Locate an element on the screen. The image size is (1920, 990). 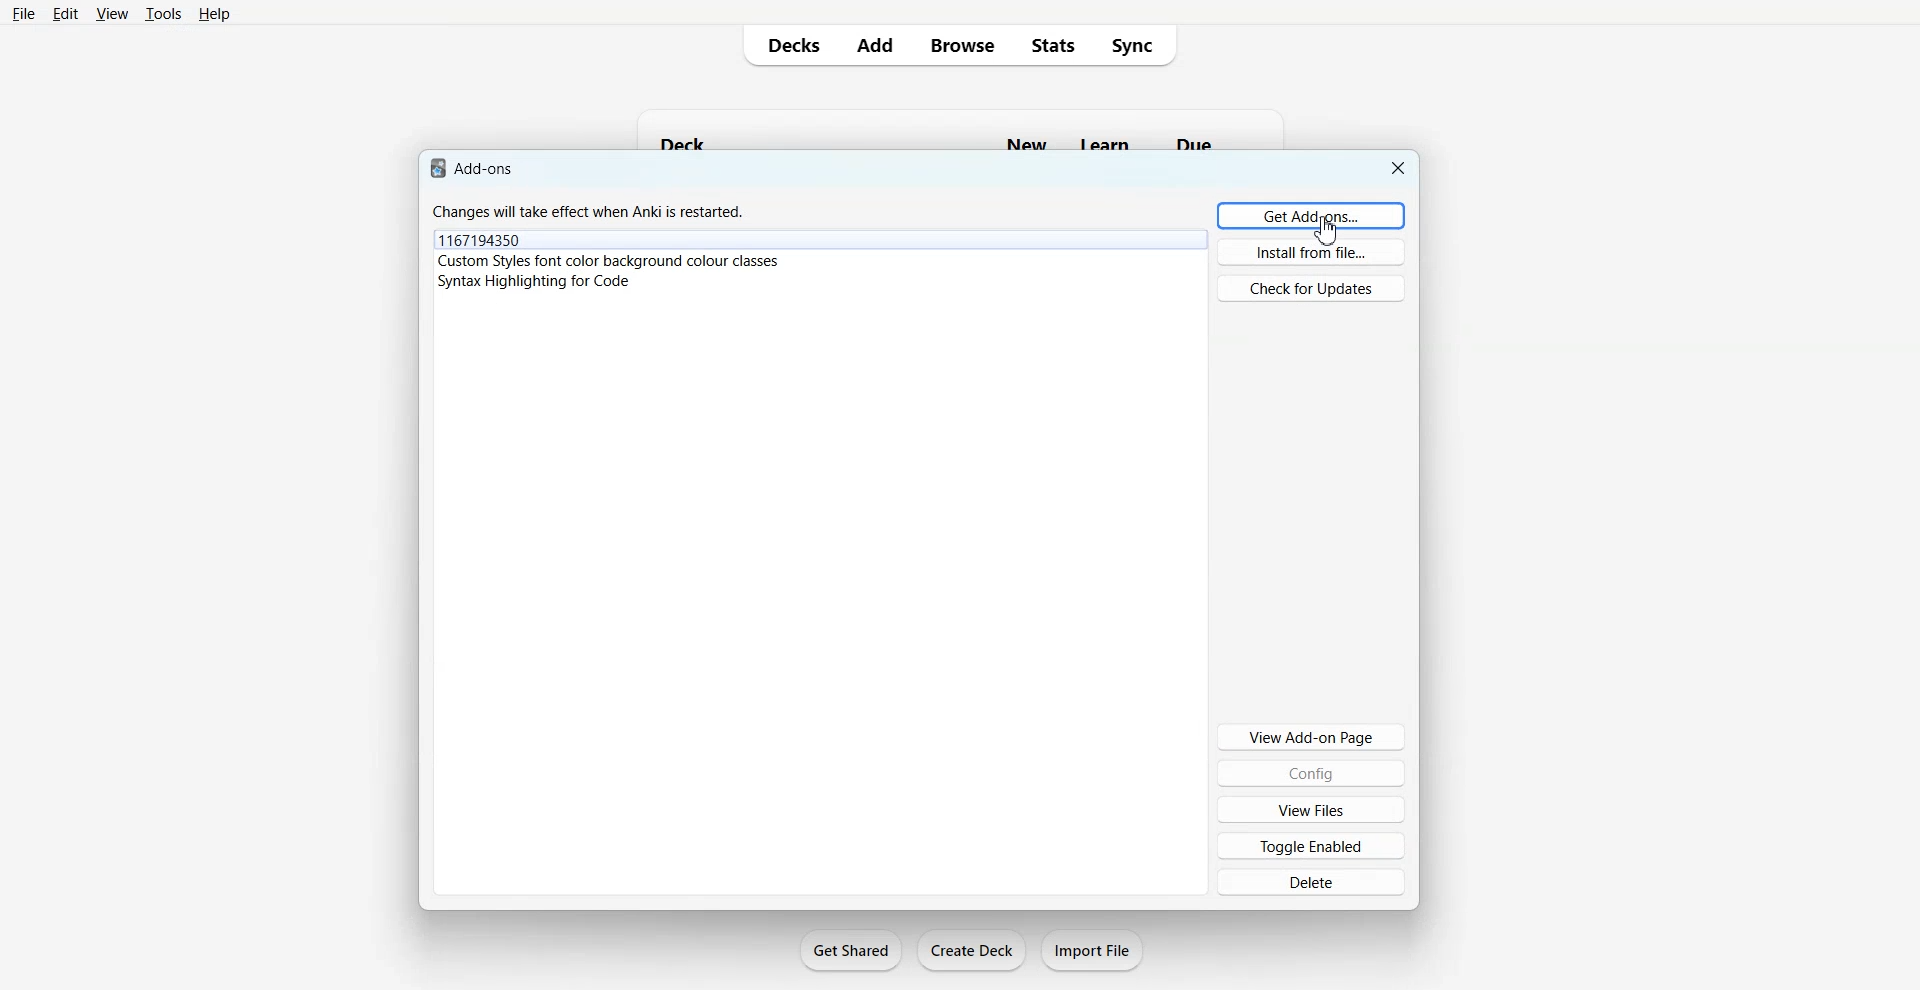
Tools is located at coordinates (162, 14).